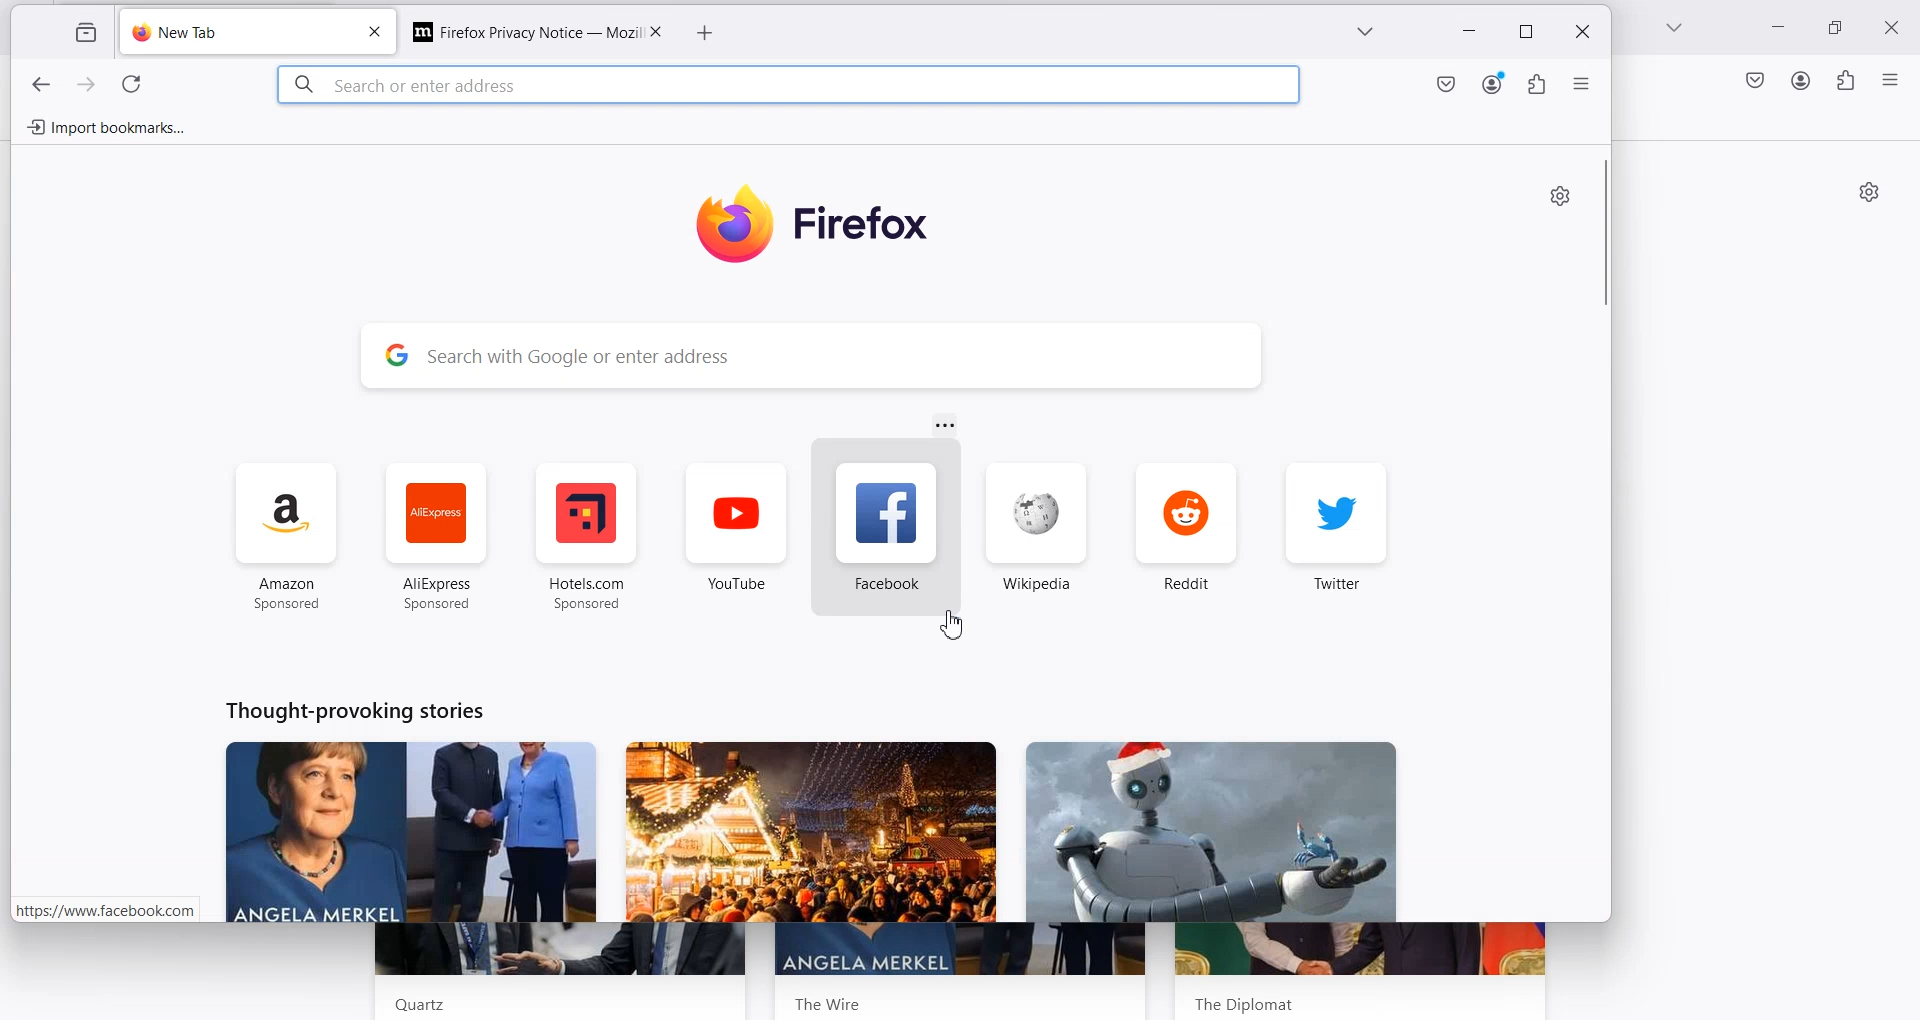 The image size is (1920, 1020). What do you see at coordinates (274, 535) in the screenshot?
I see `amazon` at bounding box center [274, 535].